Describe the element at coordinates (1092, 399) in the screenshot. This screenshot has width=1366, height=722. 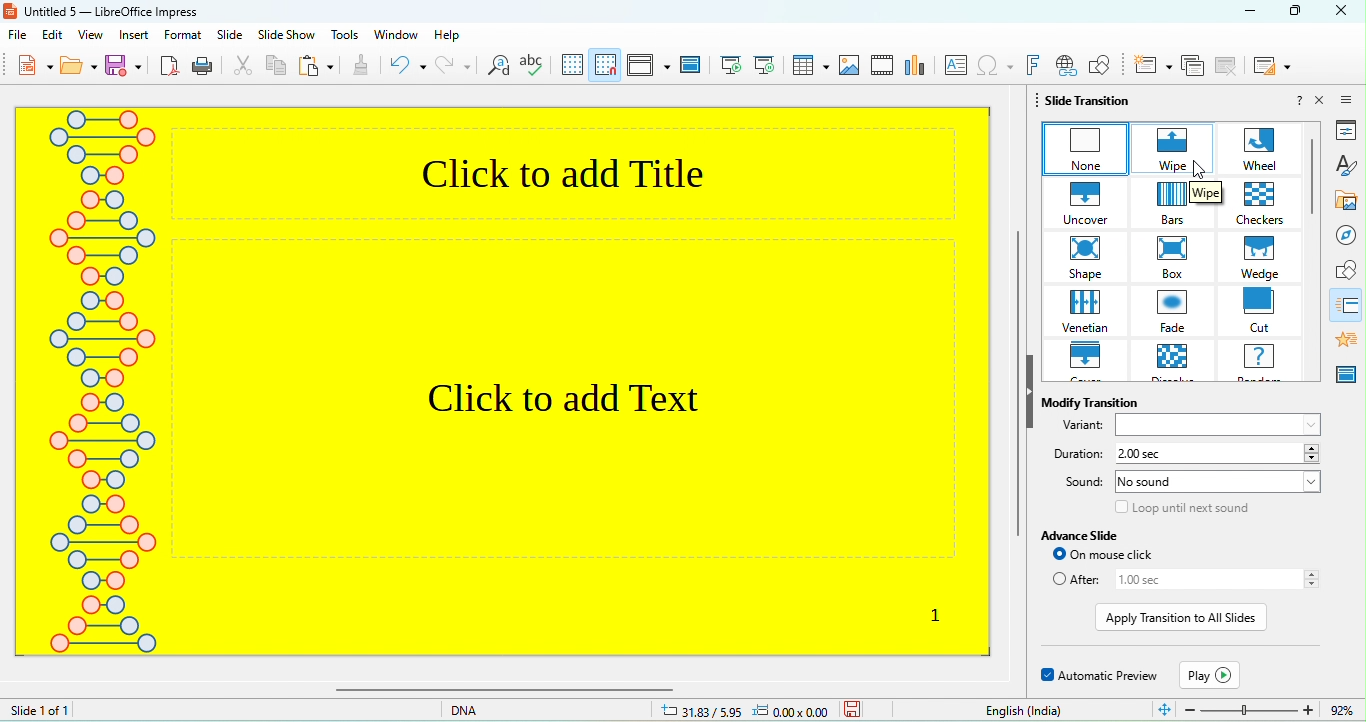
I see `modify transition` at that location.